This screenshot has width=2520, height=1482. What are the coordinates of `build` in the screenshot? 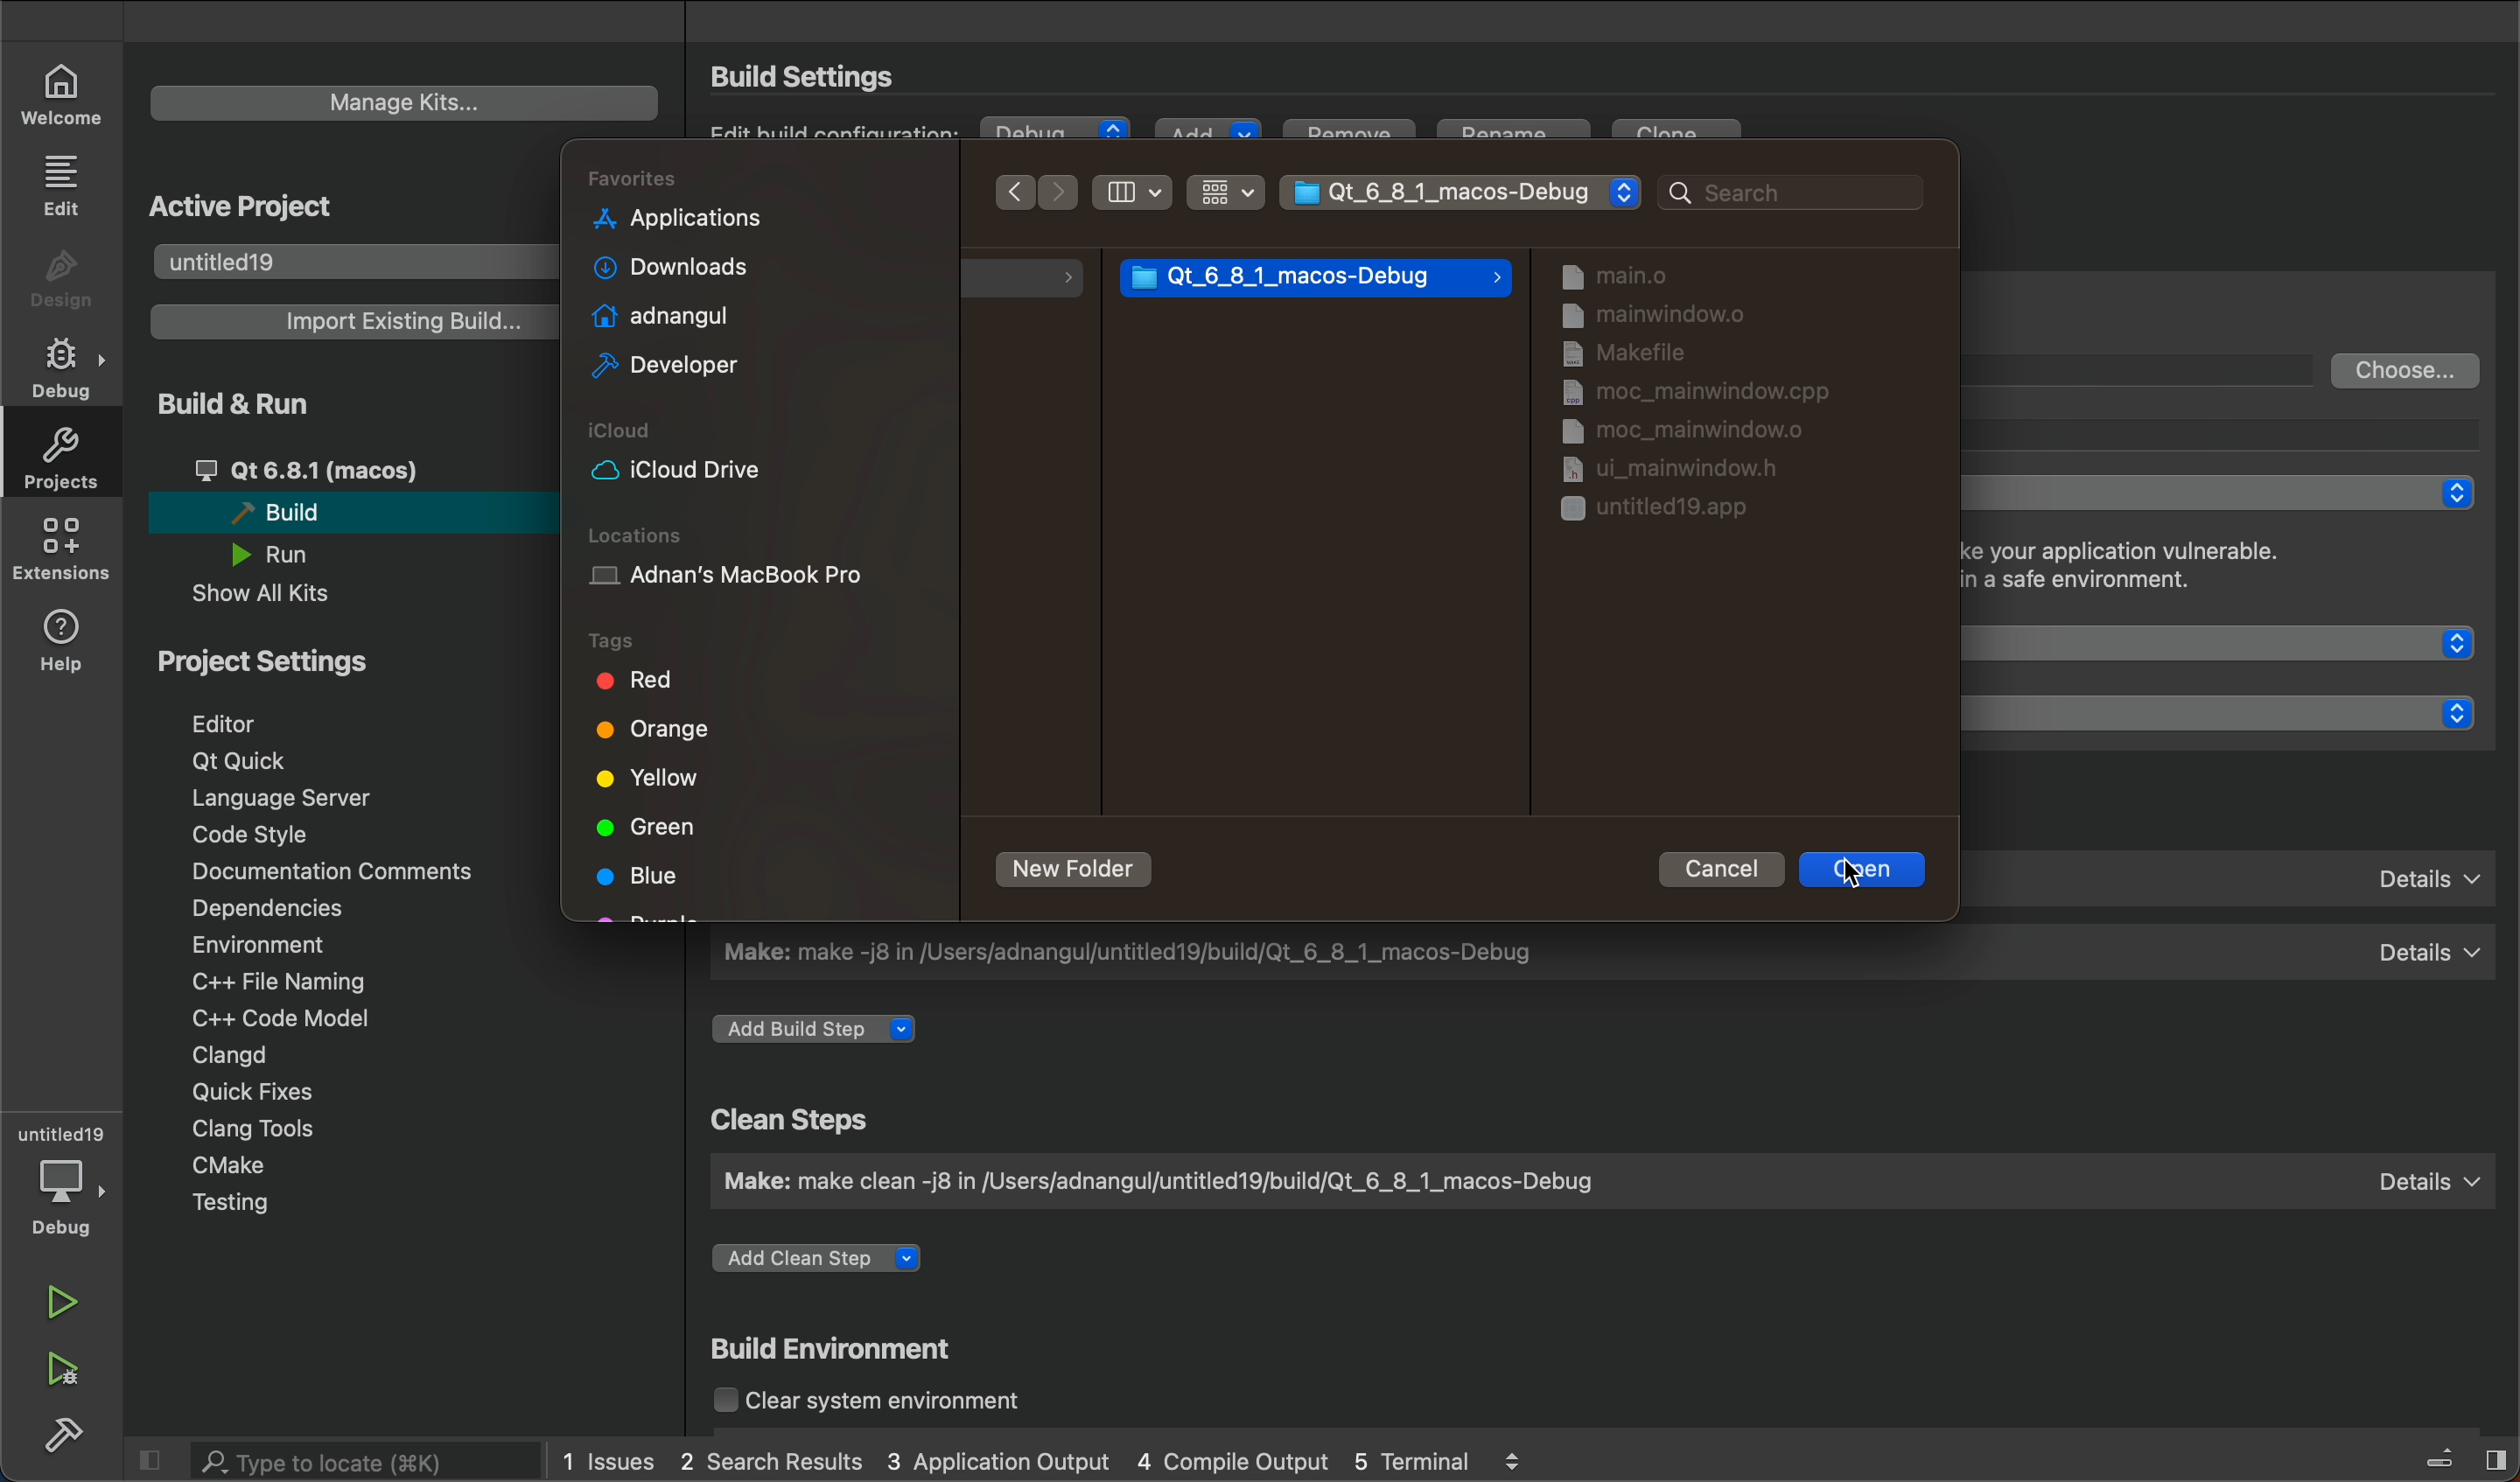 It's located at (342, 511).